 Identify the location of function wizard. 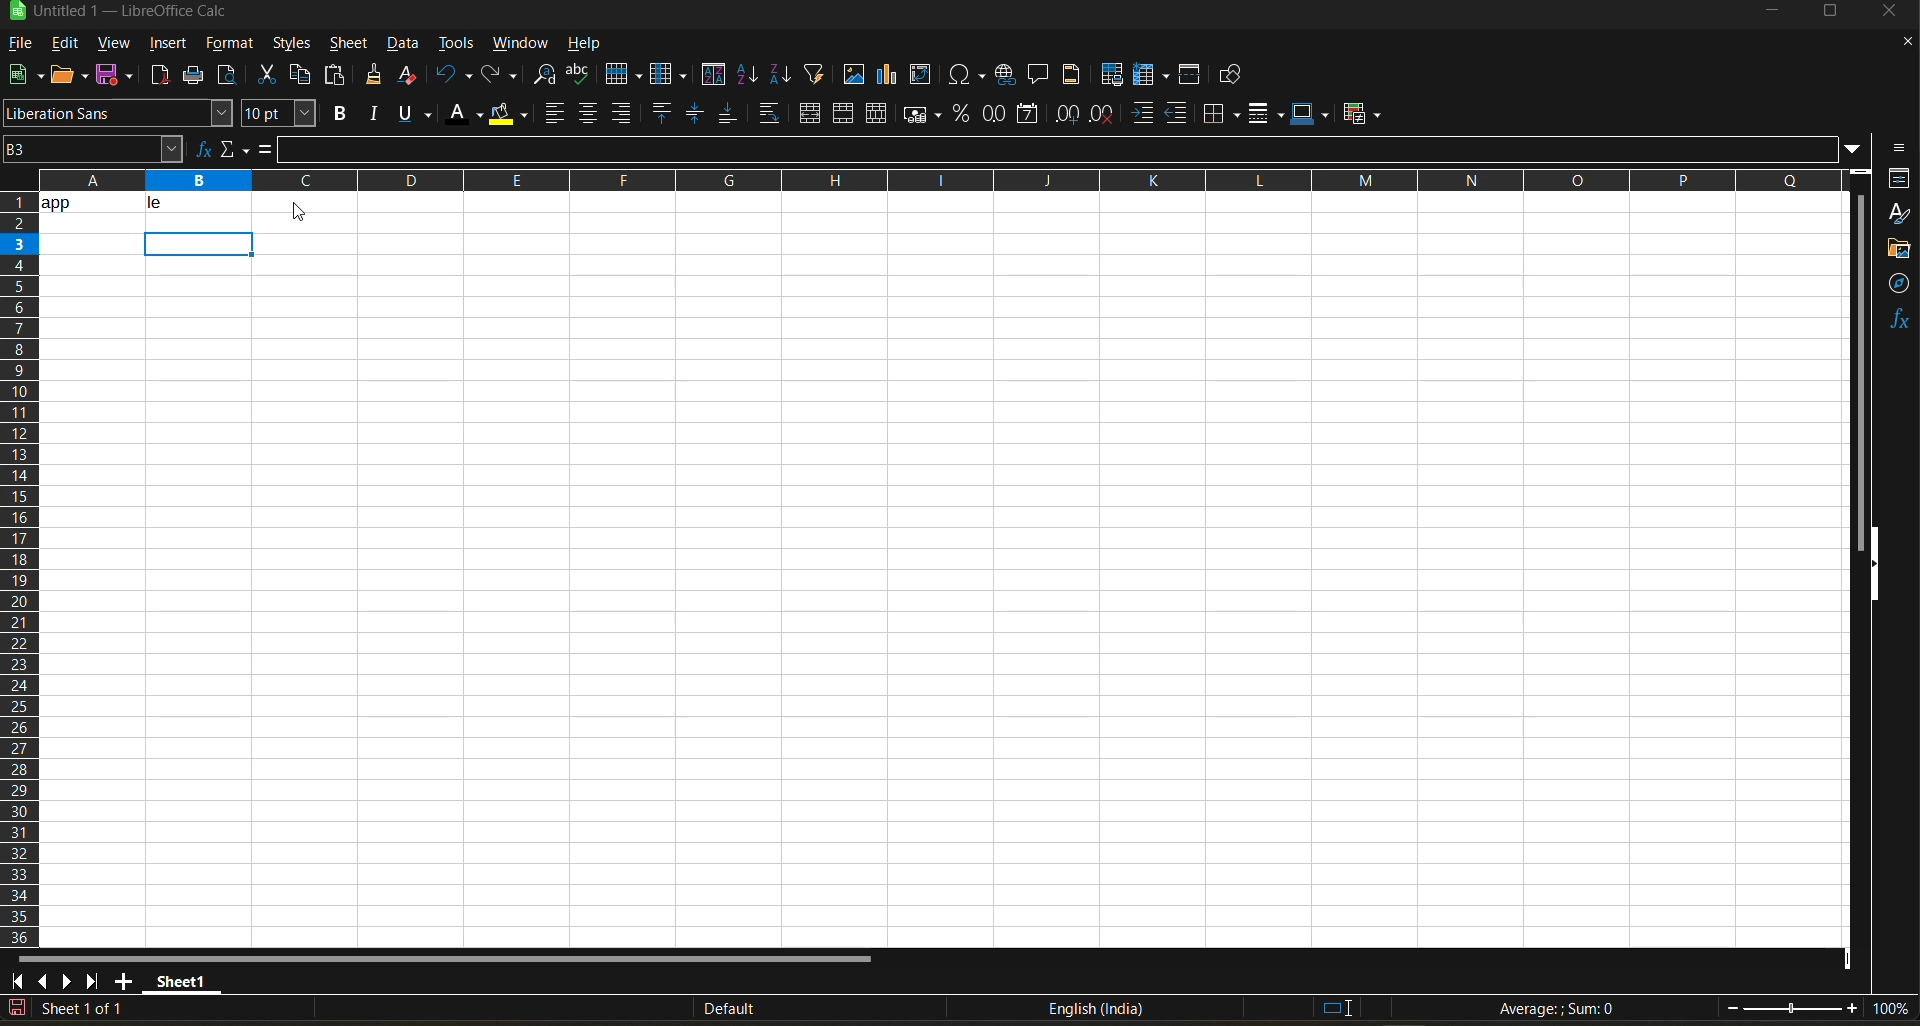
(197, 149).